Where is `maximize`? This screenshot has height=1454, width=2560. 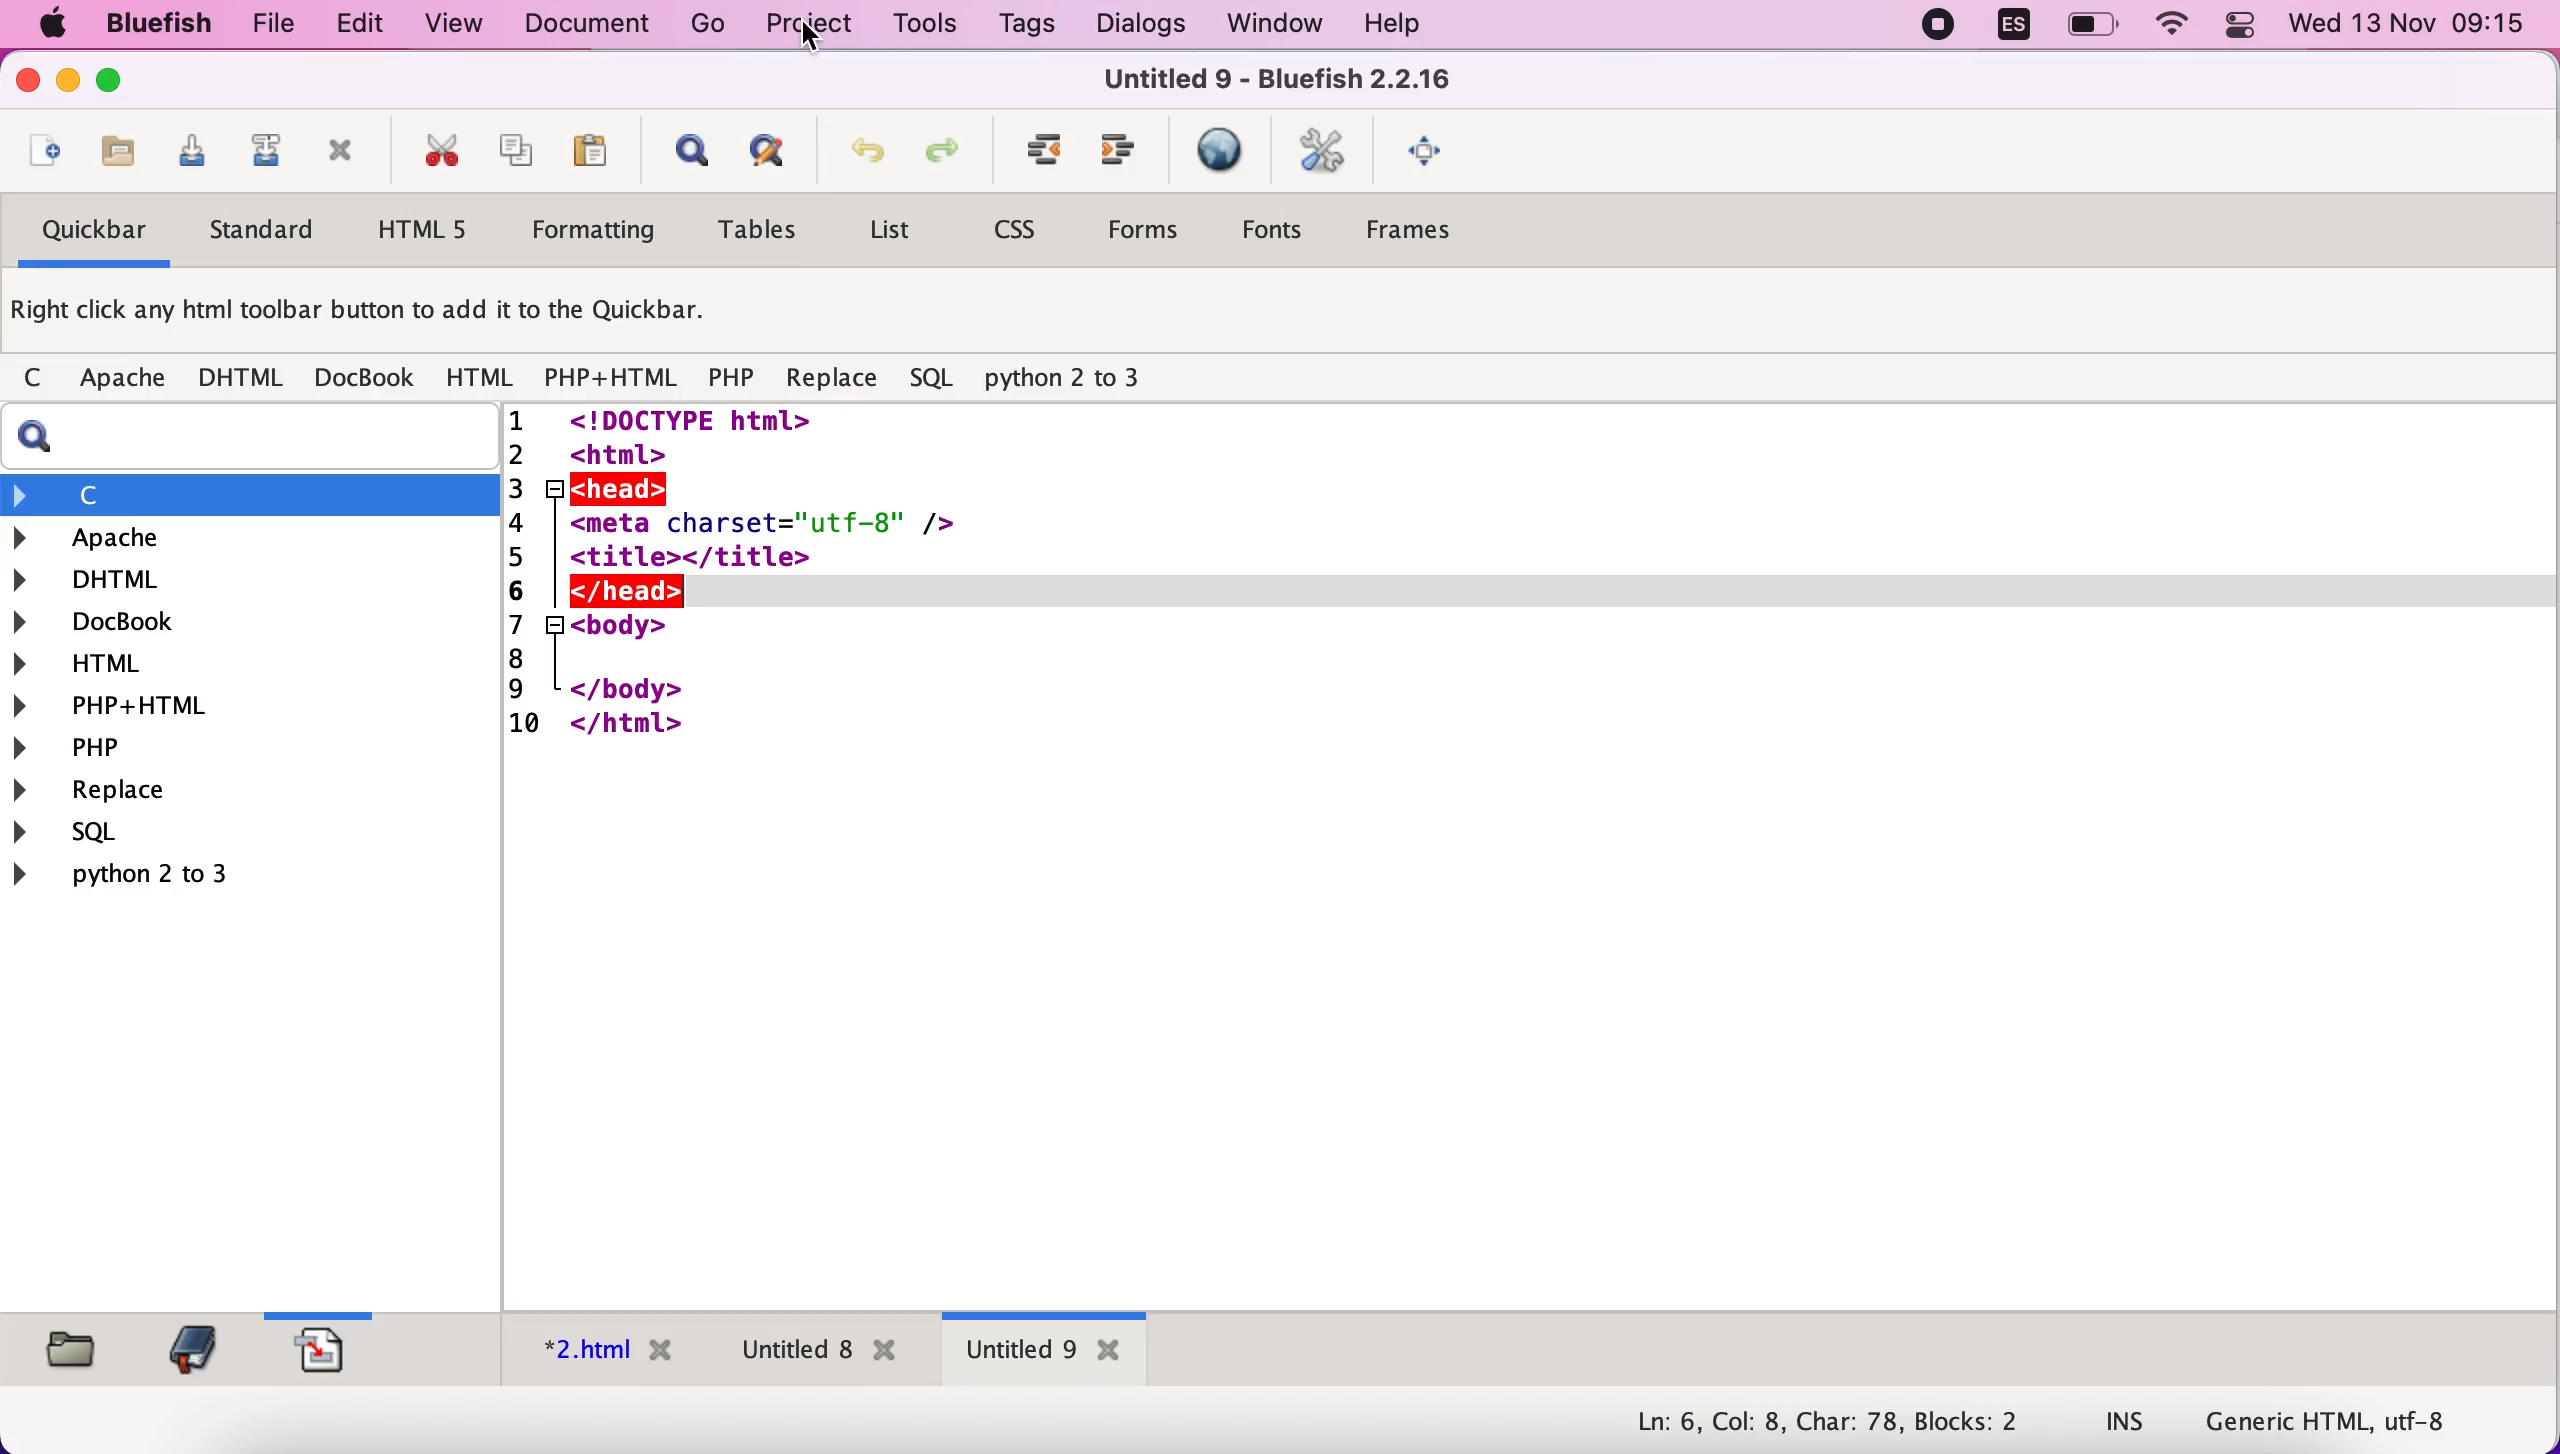
maximize is located at coordinates (110, 84).